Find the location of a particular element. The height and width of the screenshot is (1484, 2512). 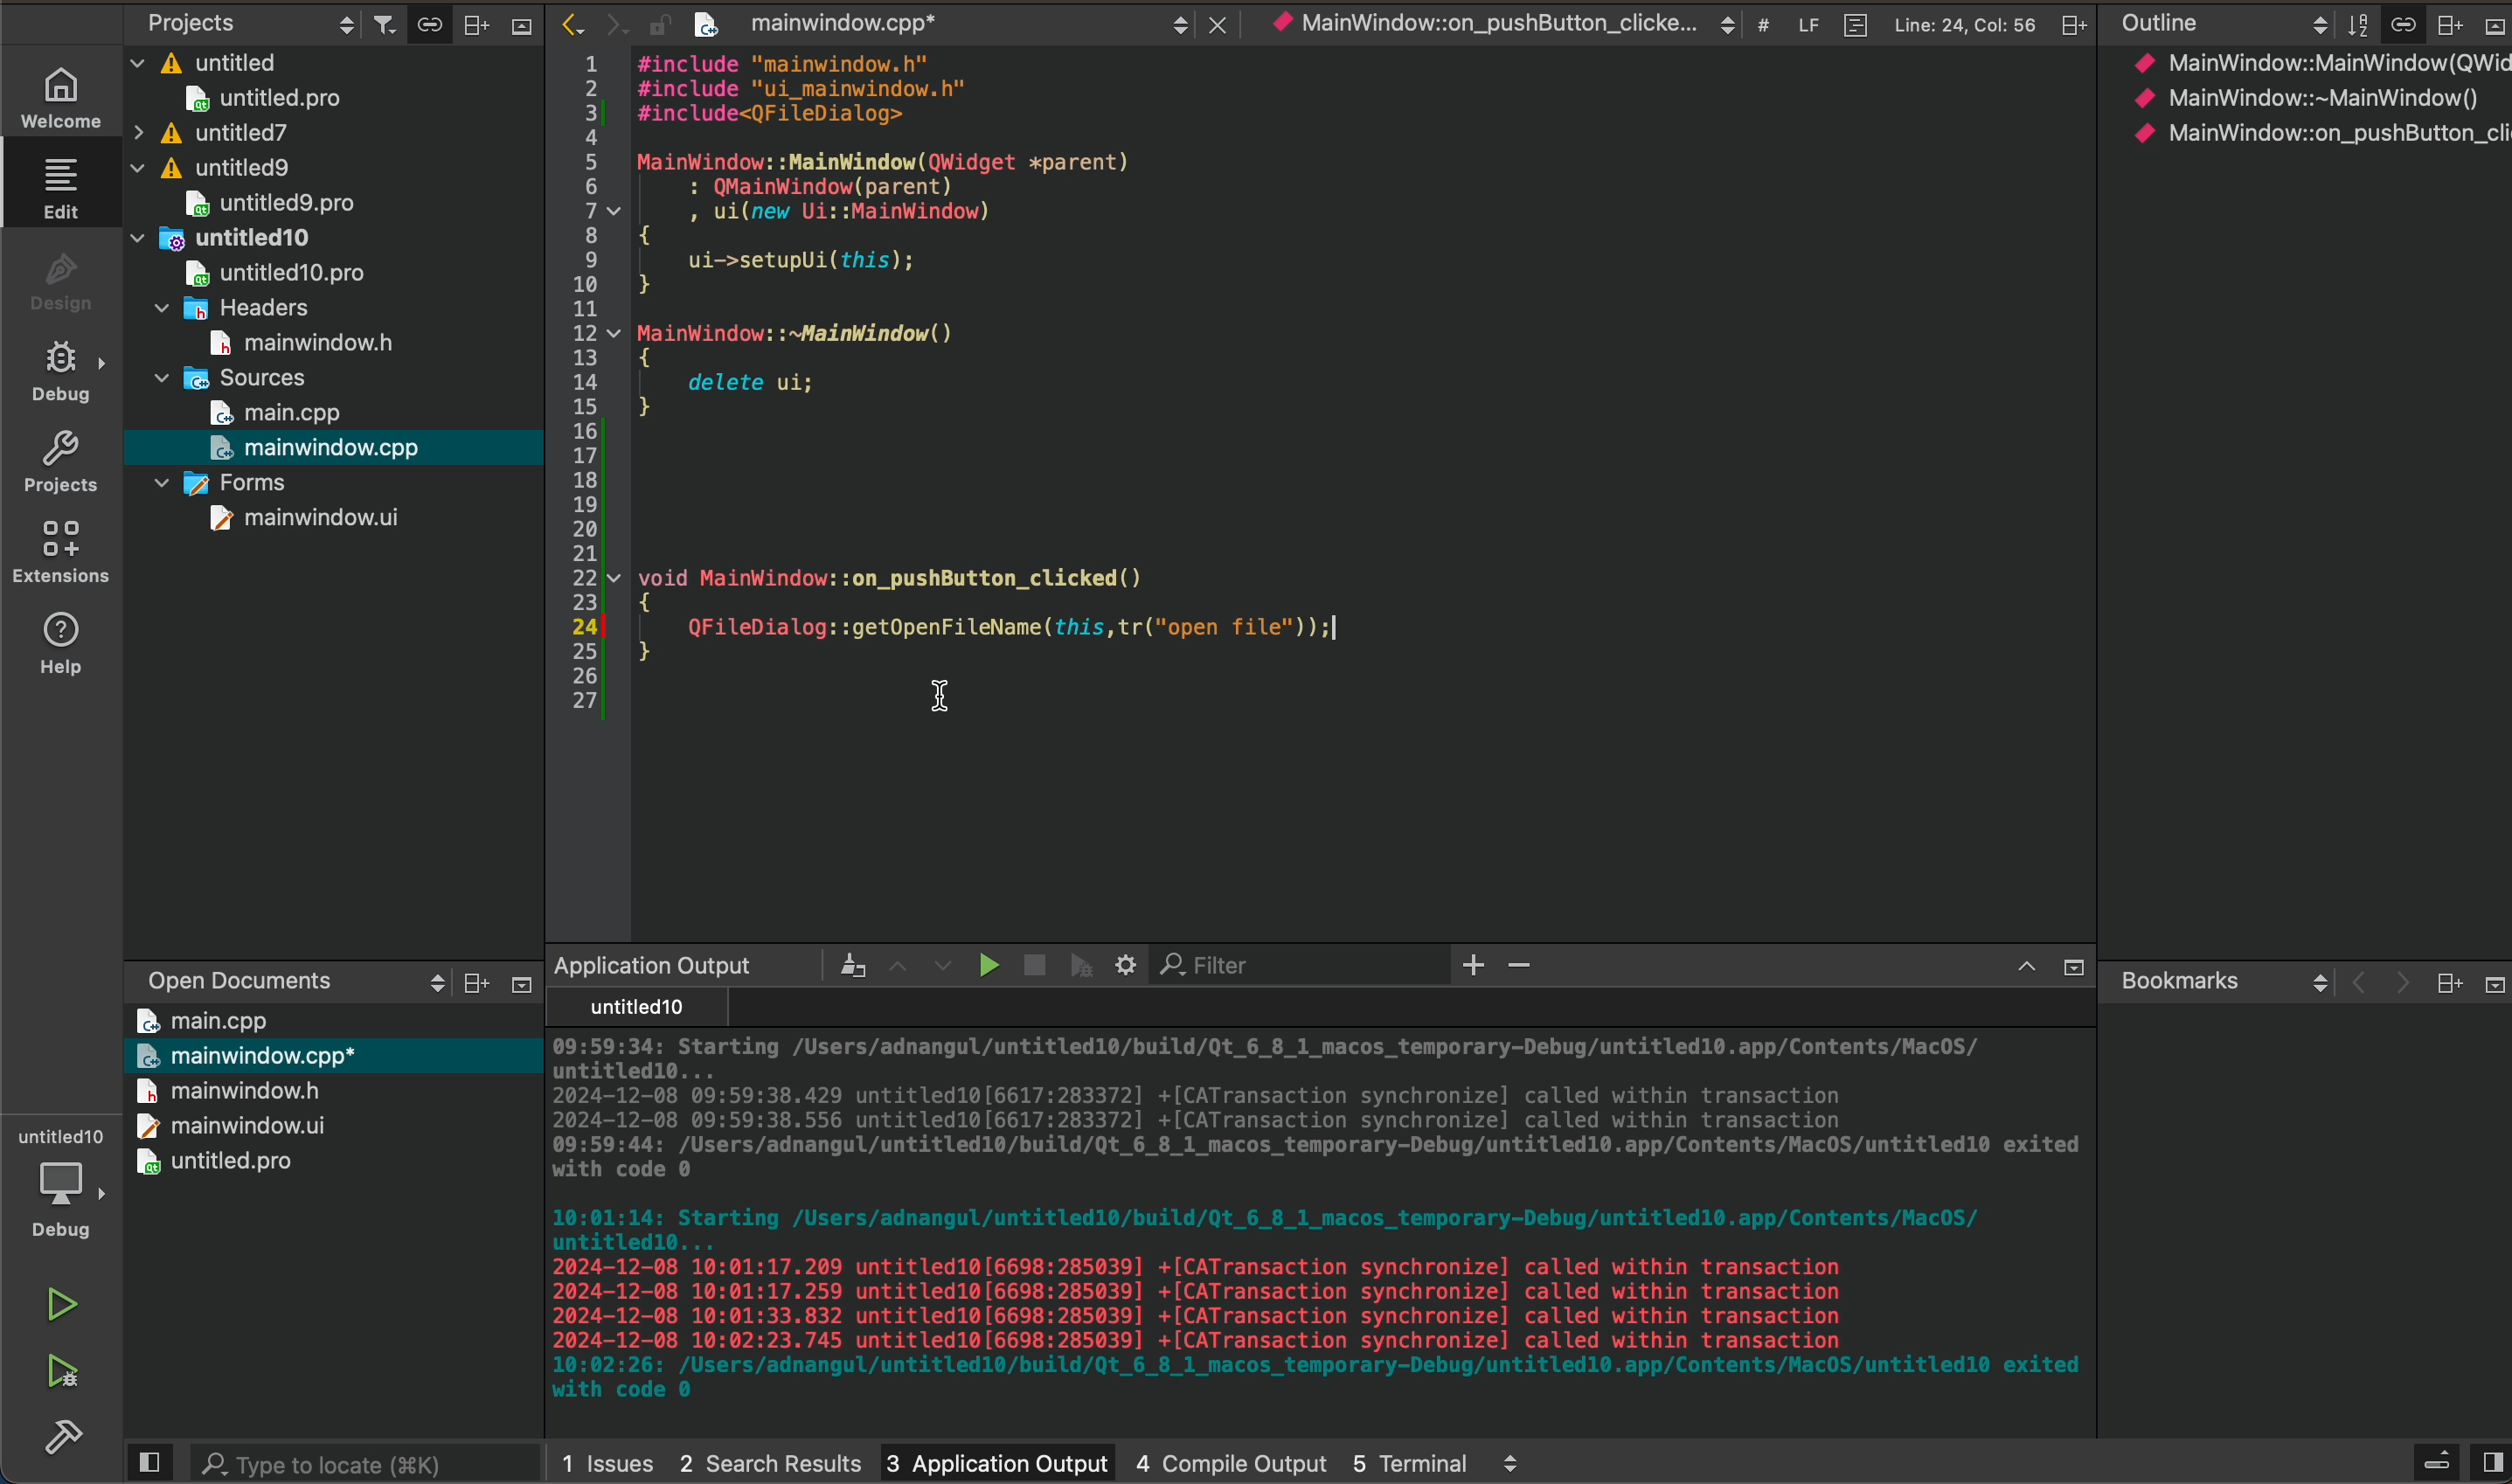

run is located at coordinates (59, 1307).